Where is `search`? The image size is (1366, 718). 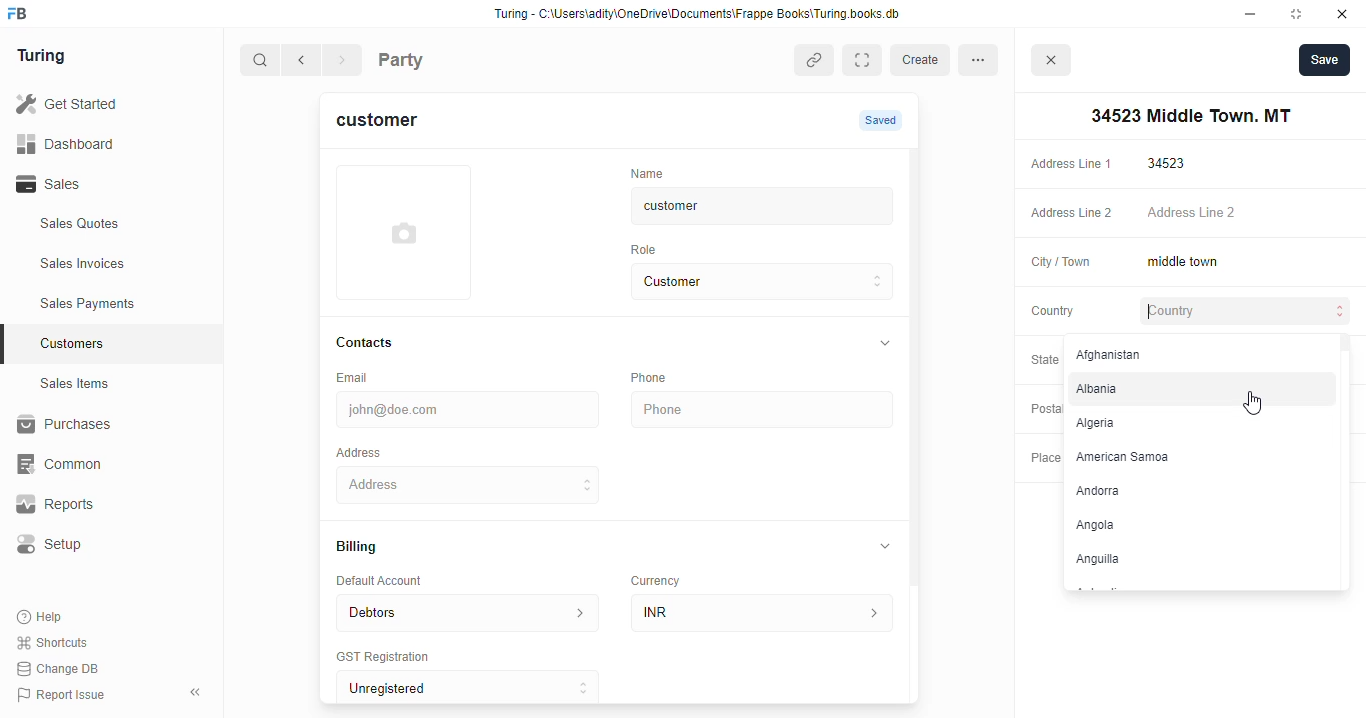 search is located at coordinates (261, 62).